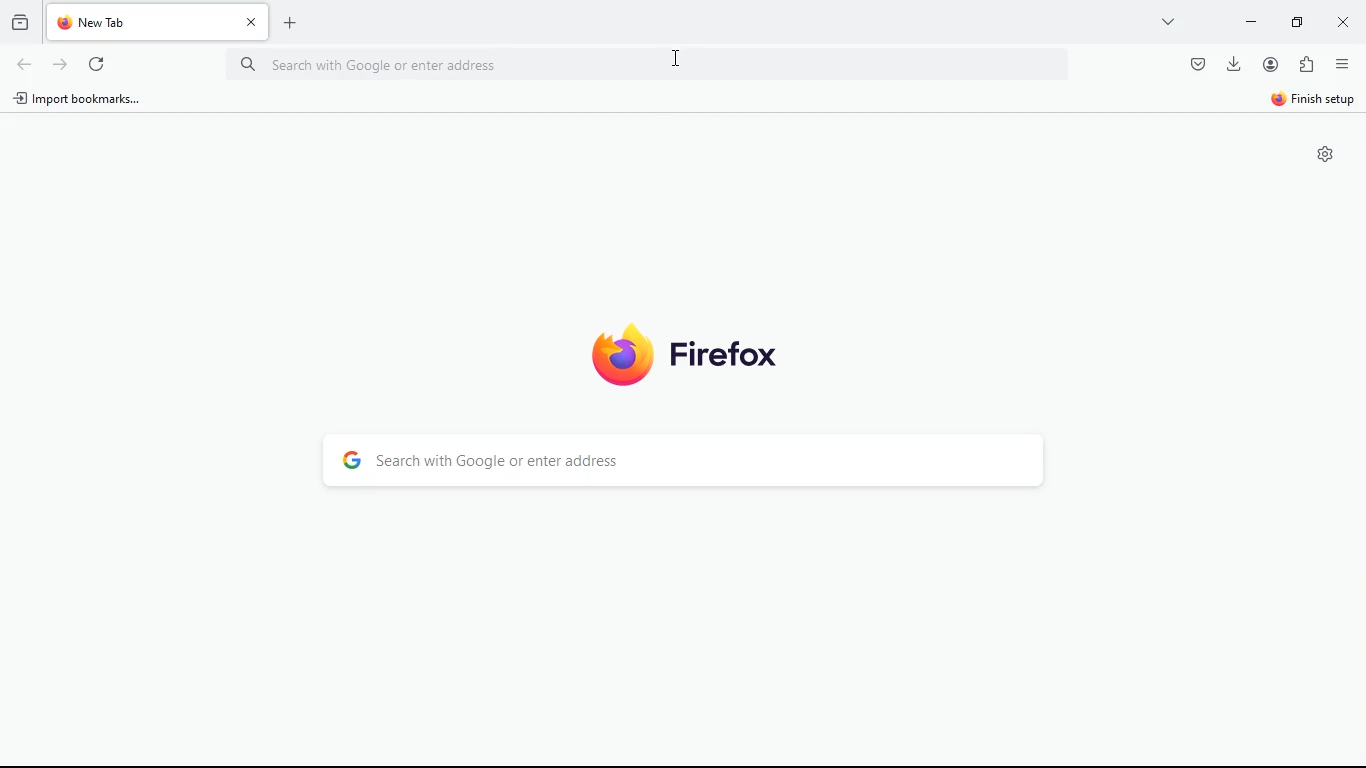 The height and width of the screenshot is (768, 1366). Describe the element at coordinates (63, 63) in the screenshot. I see `forward` at that location.